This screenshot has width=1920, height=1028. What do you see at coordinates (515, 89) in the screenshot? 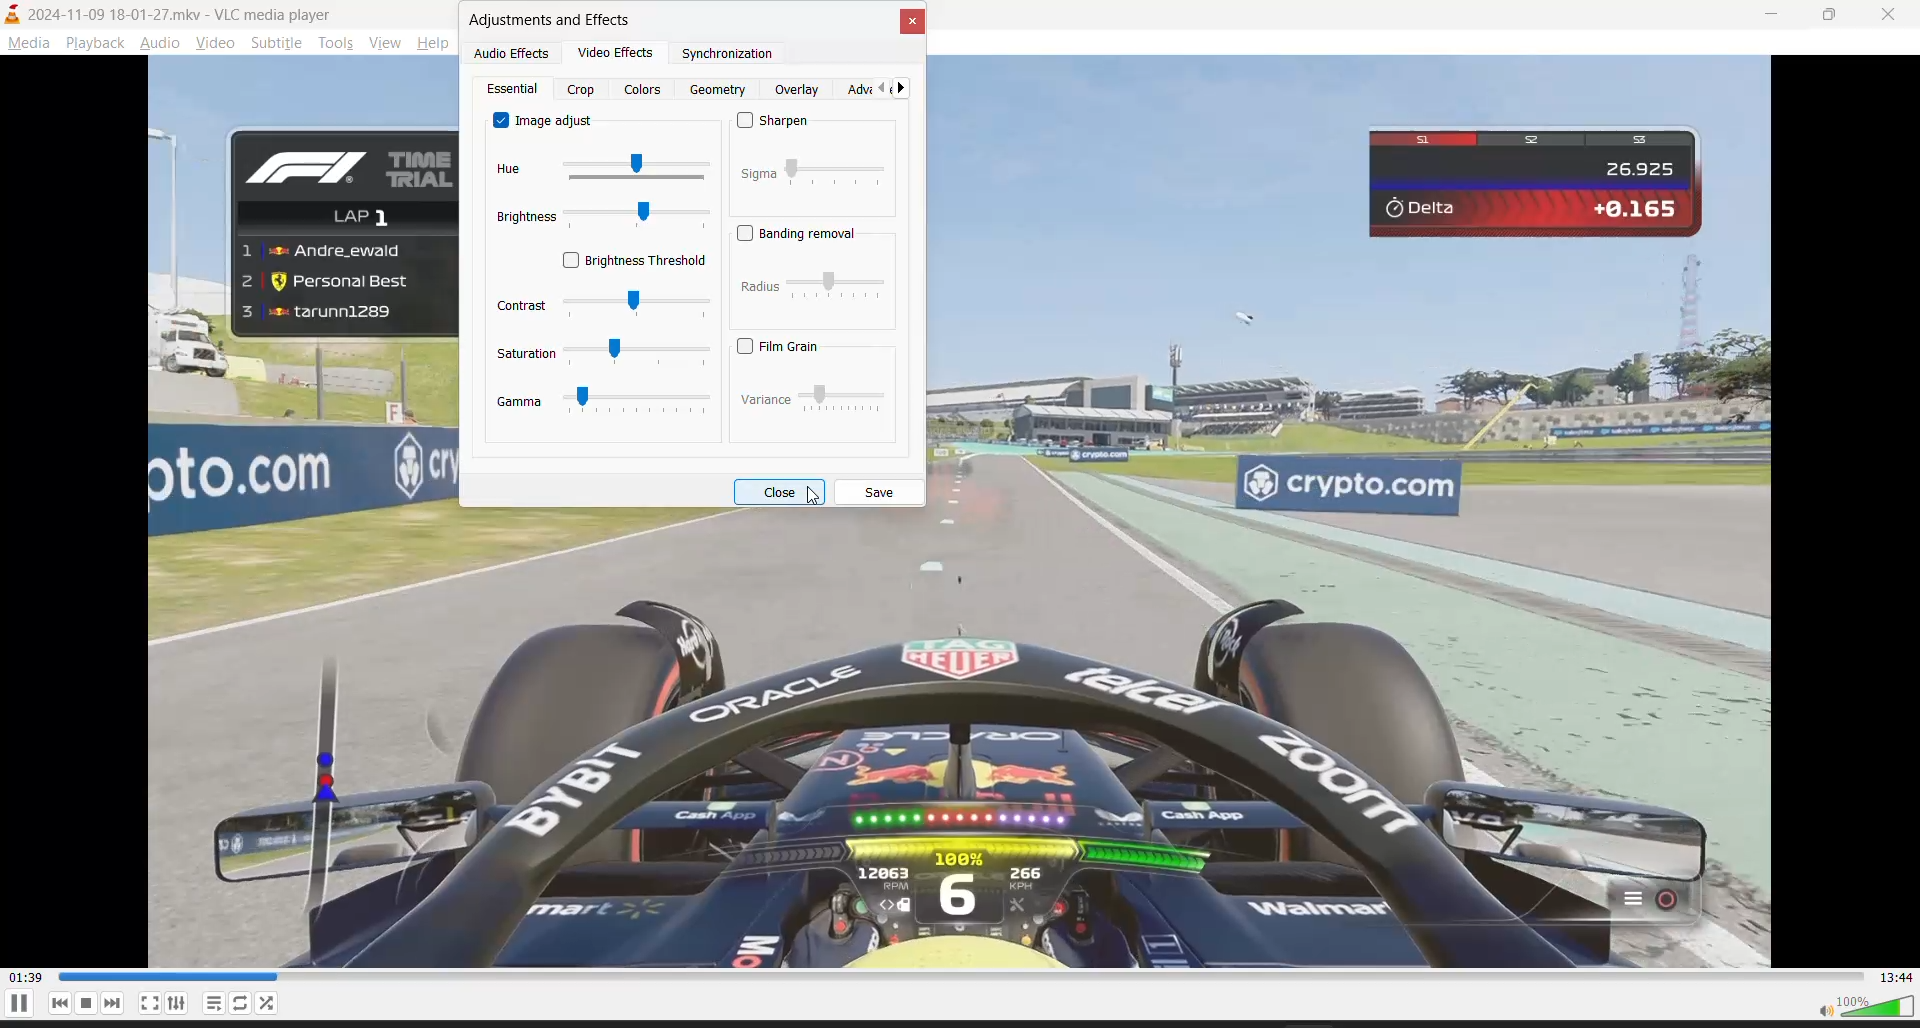
I see `essential` at bounding box center [515, 89].